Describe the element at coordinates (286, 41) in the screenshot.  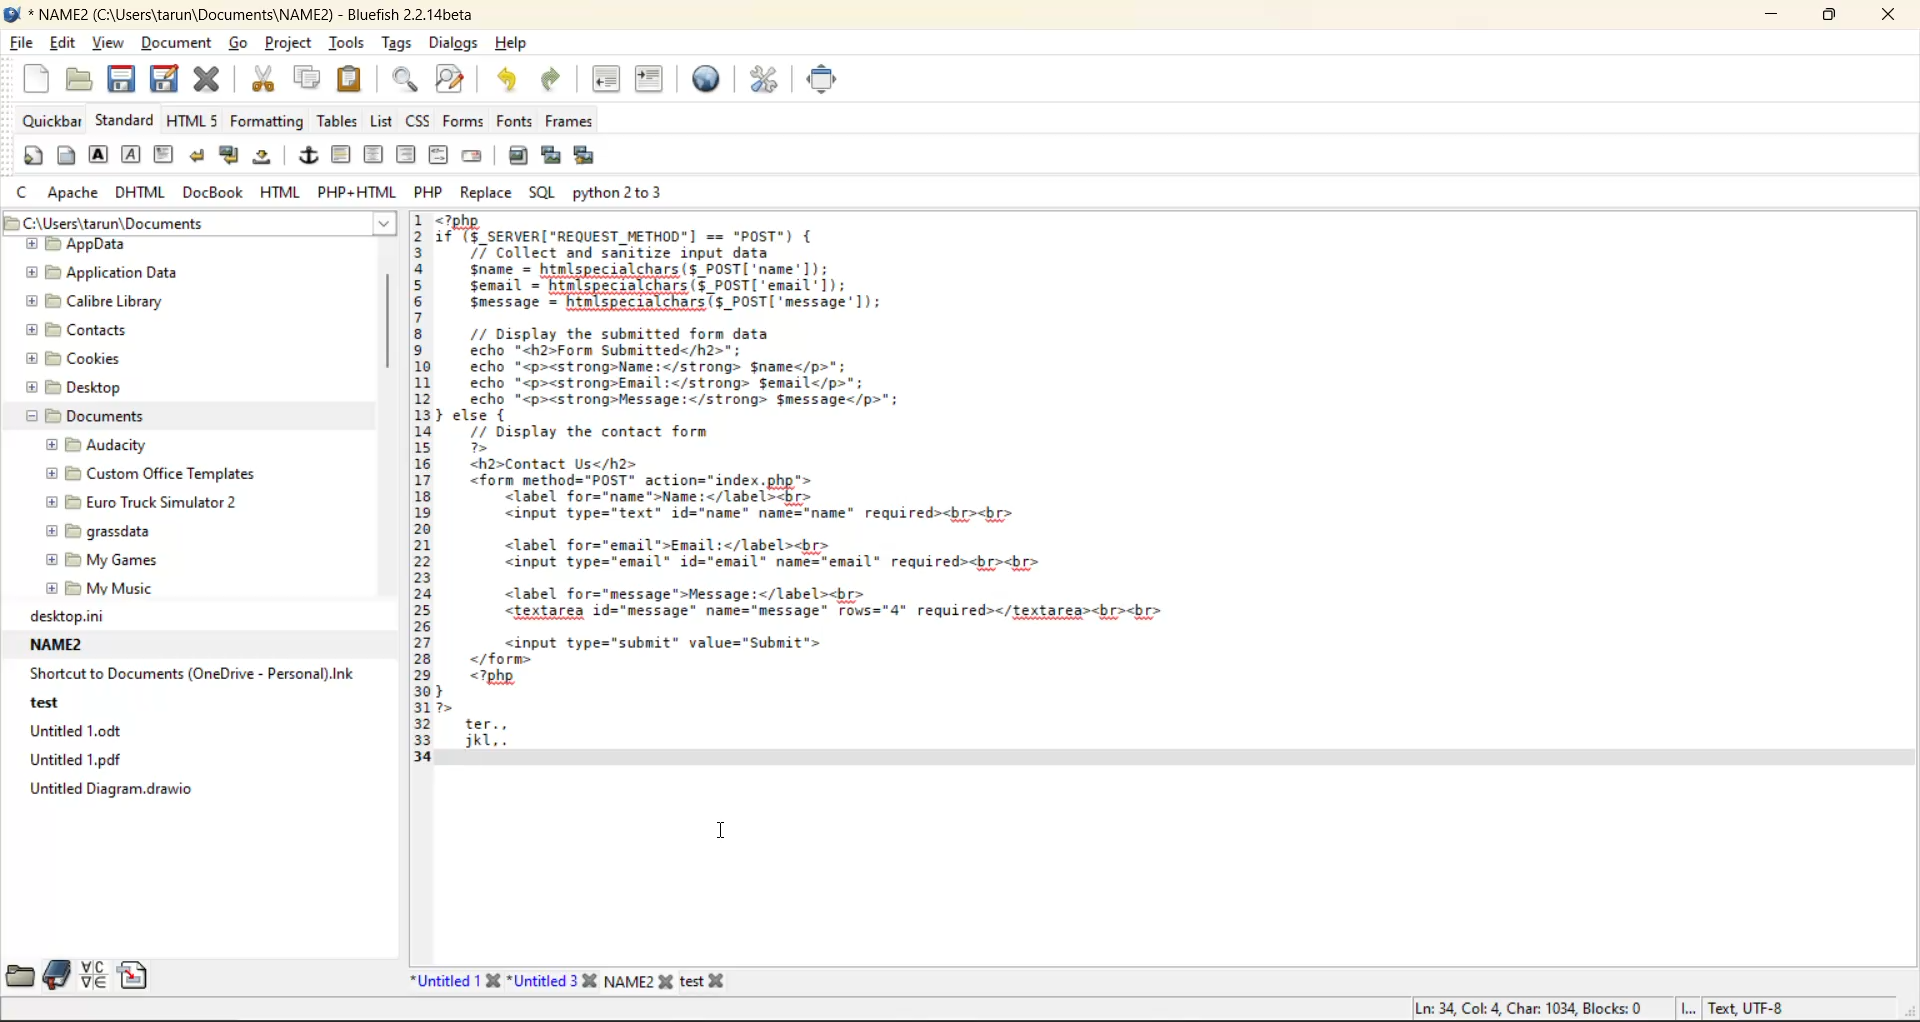
I see `project` at that location.